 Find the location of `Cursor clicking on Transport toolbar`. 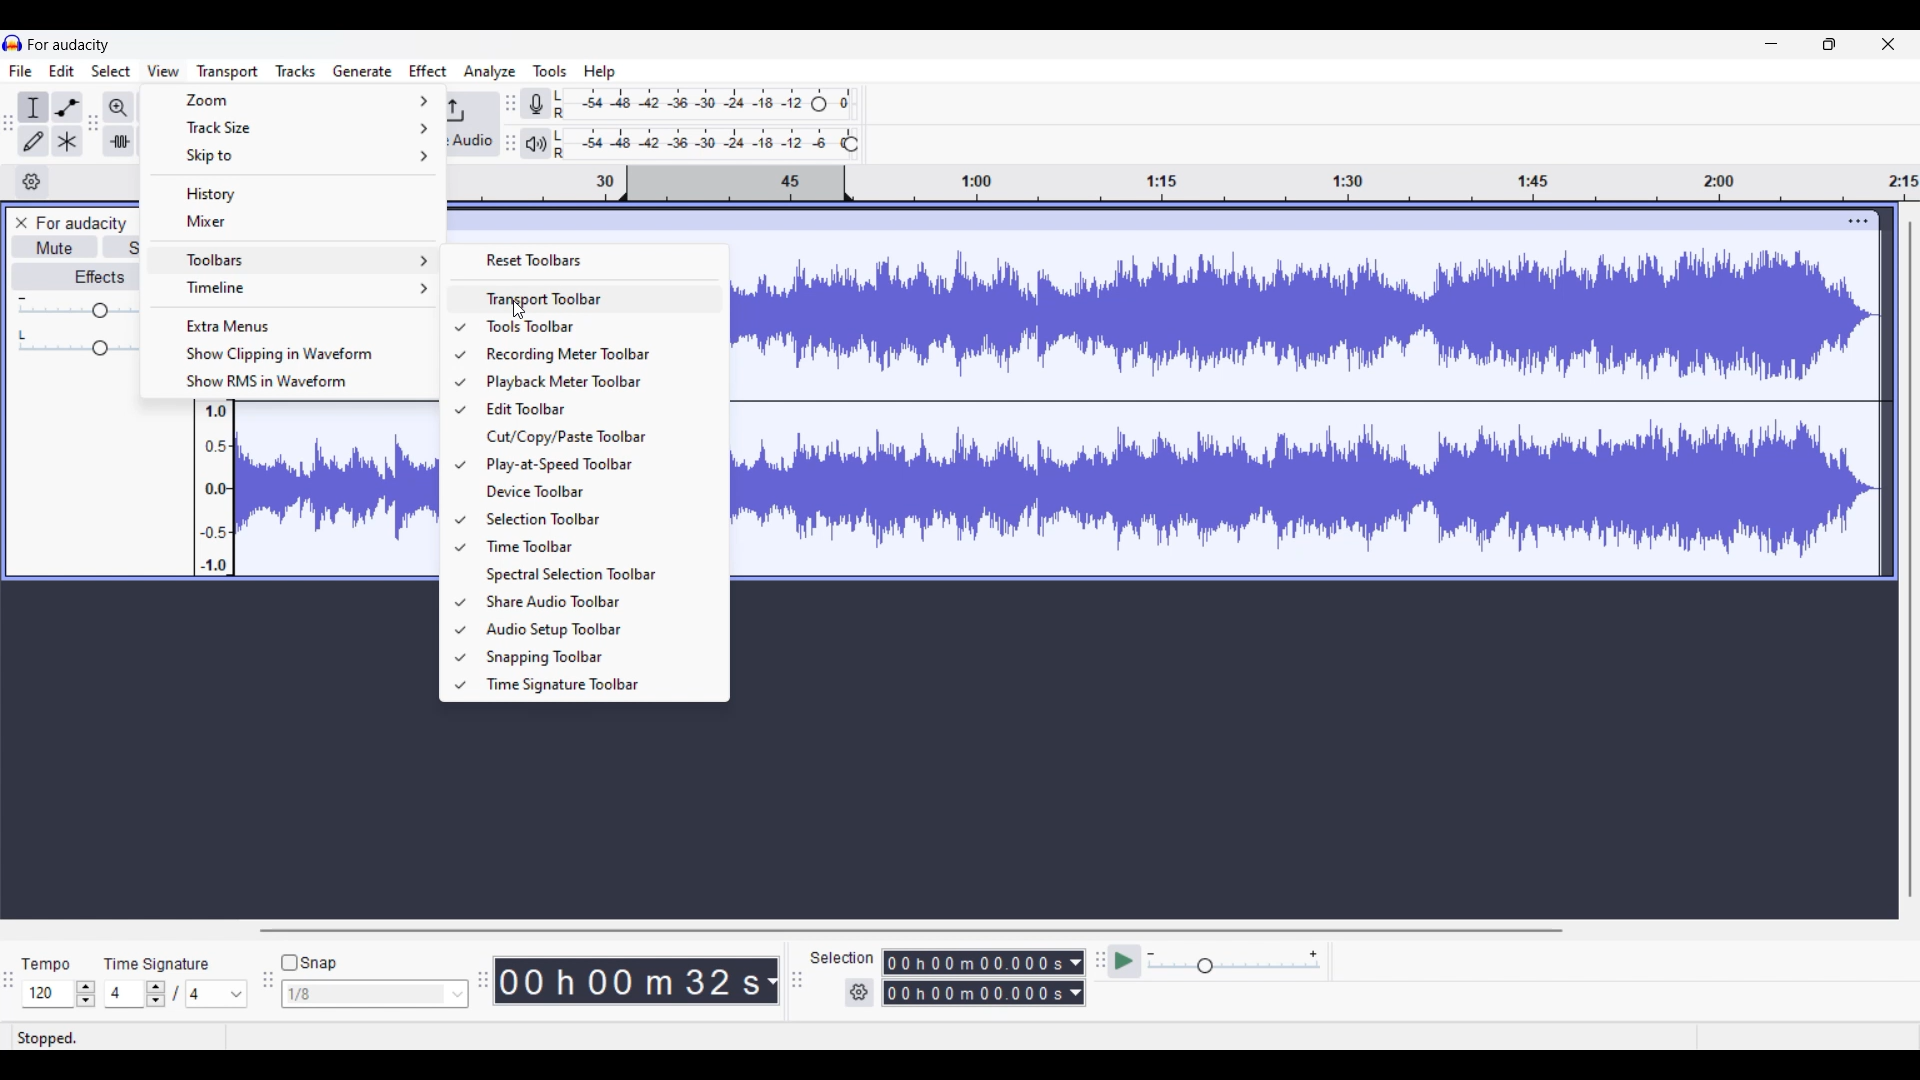

Cursor clicking on Transport toolbar is located at coordinates (519, 311).